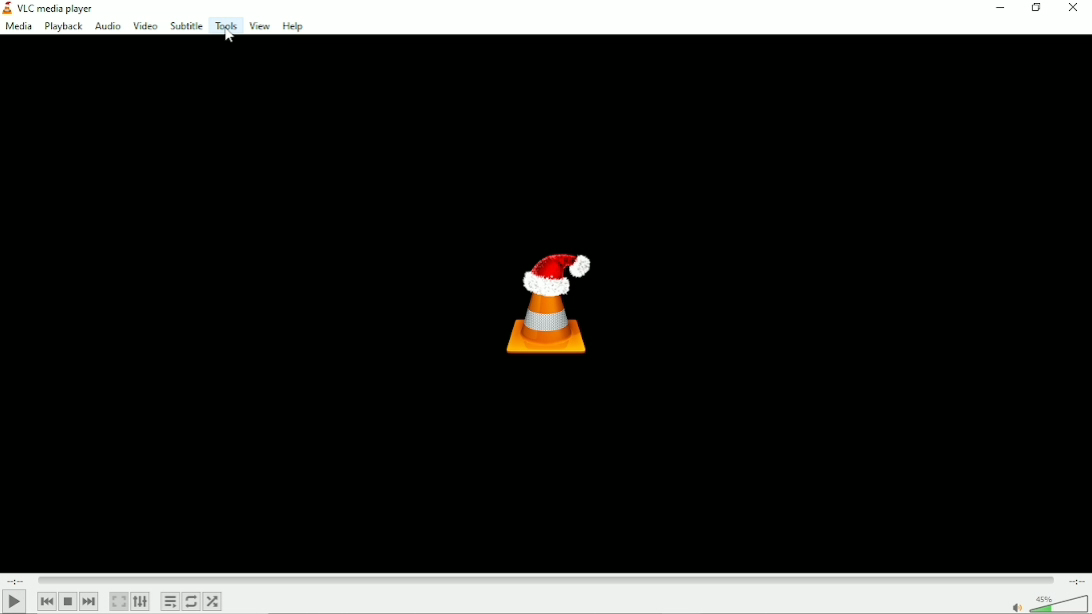 The width and height of the screenshot is (1092, 614). Describe the element at coordinates (64, 26) in the screenshot. I see `playback` at that location.